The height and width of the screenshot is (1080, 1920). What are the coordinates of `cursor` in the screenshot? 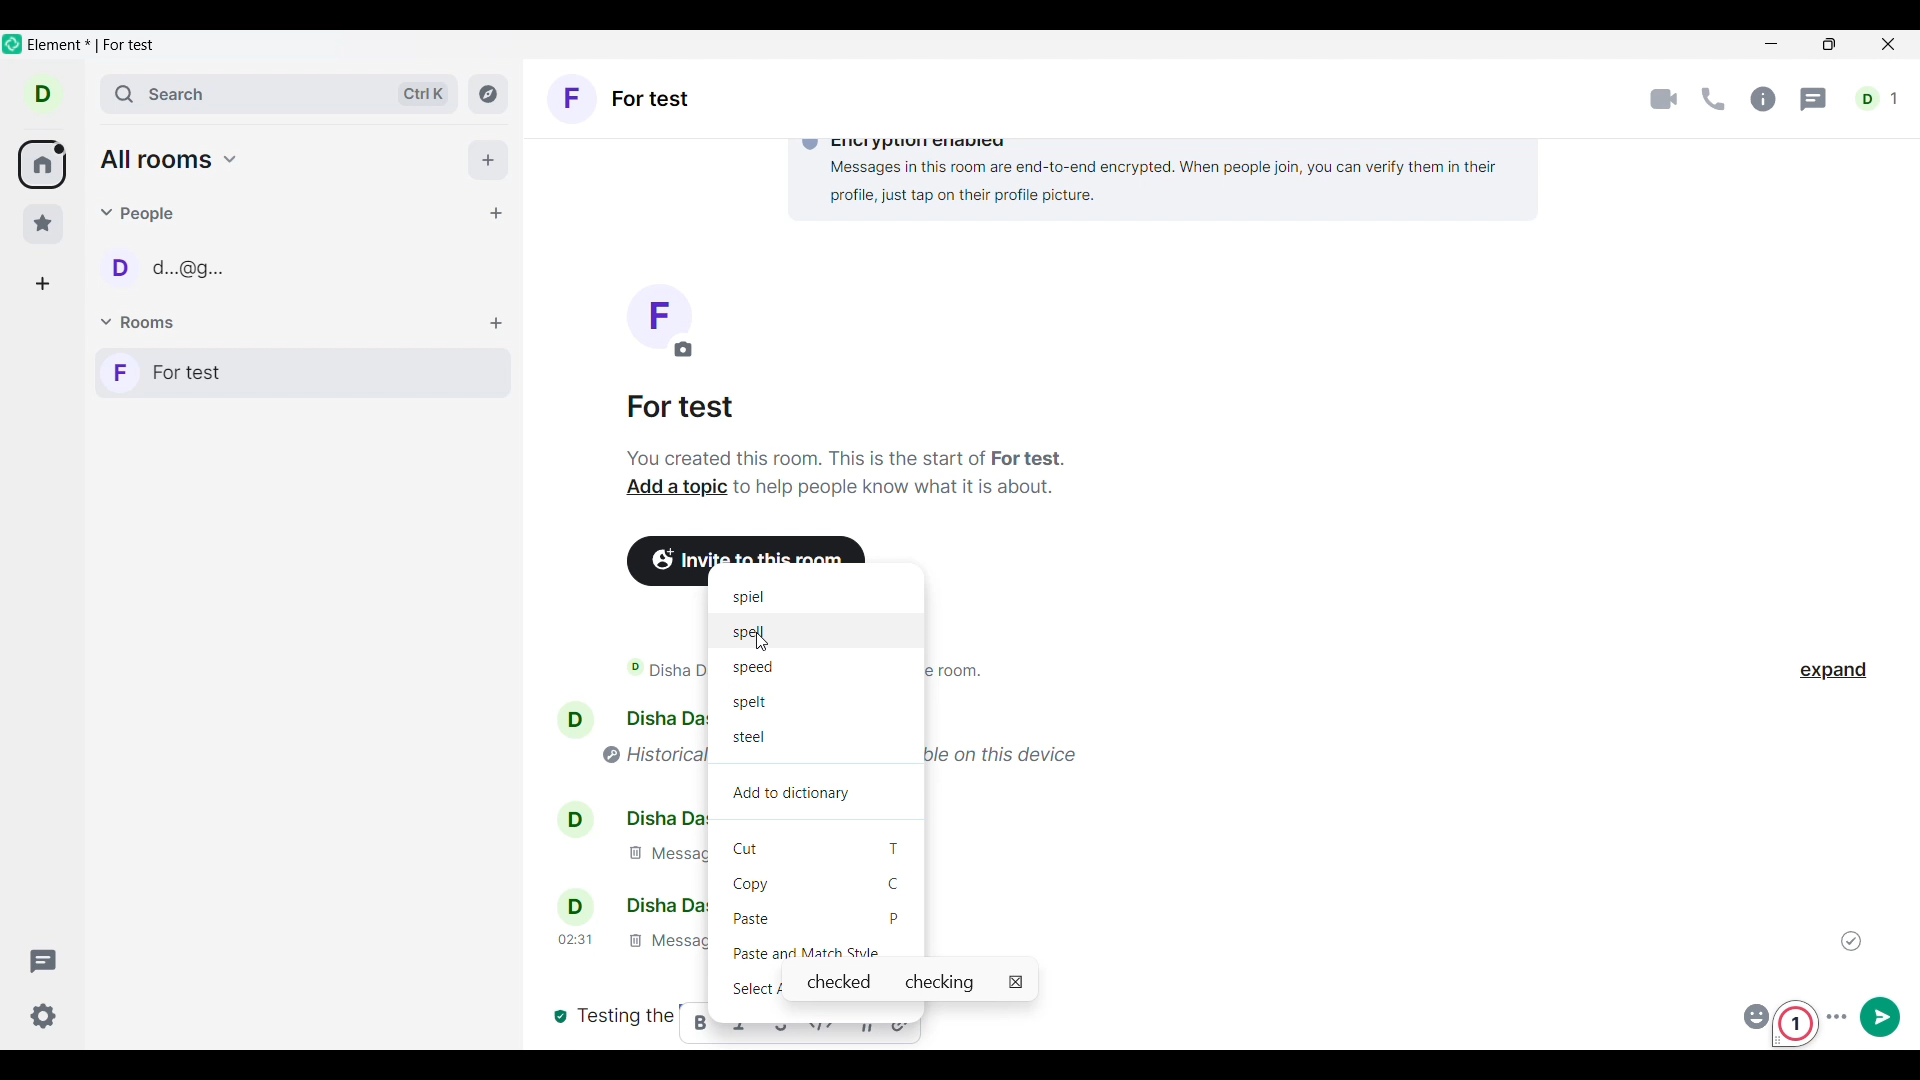 It's located at (762, 645).